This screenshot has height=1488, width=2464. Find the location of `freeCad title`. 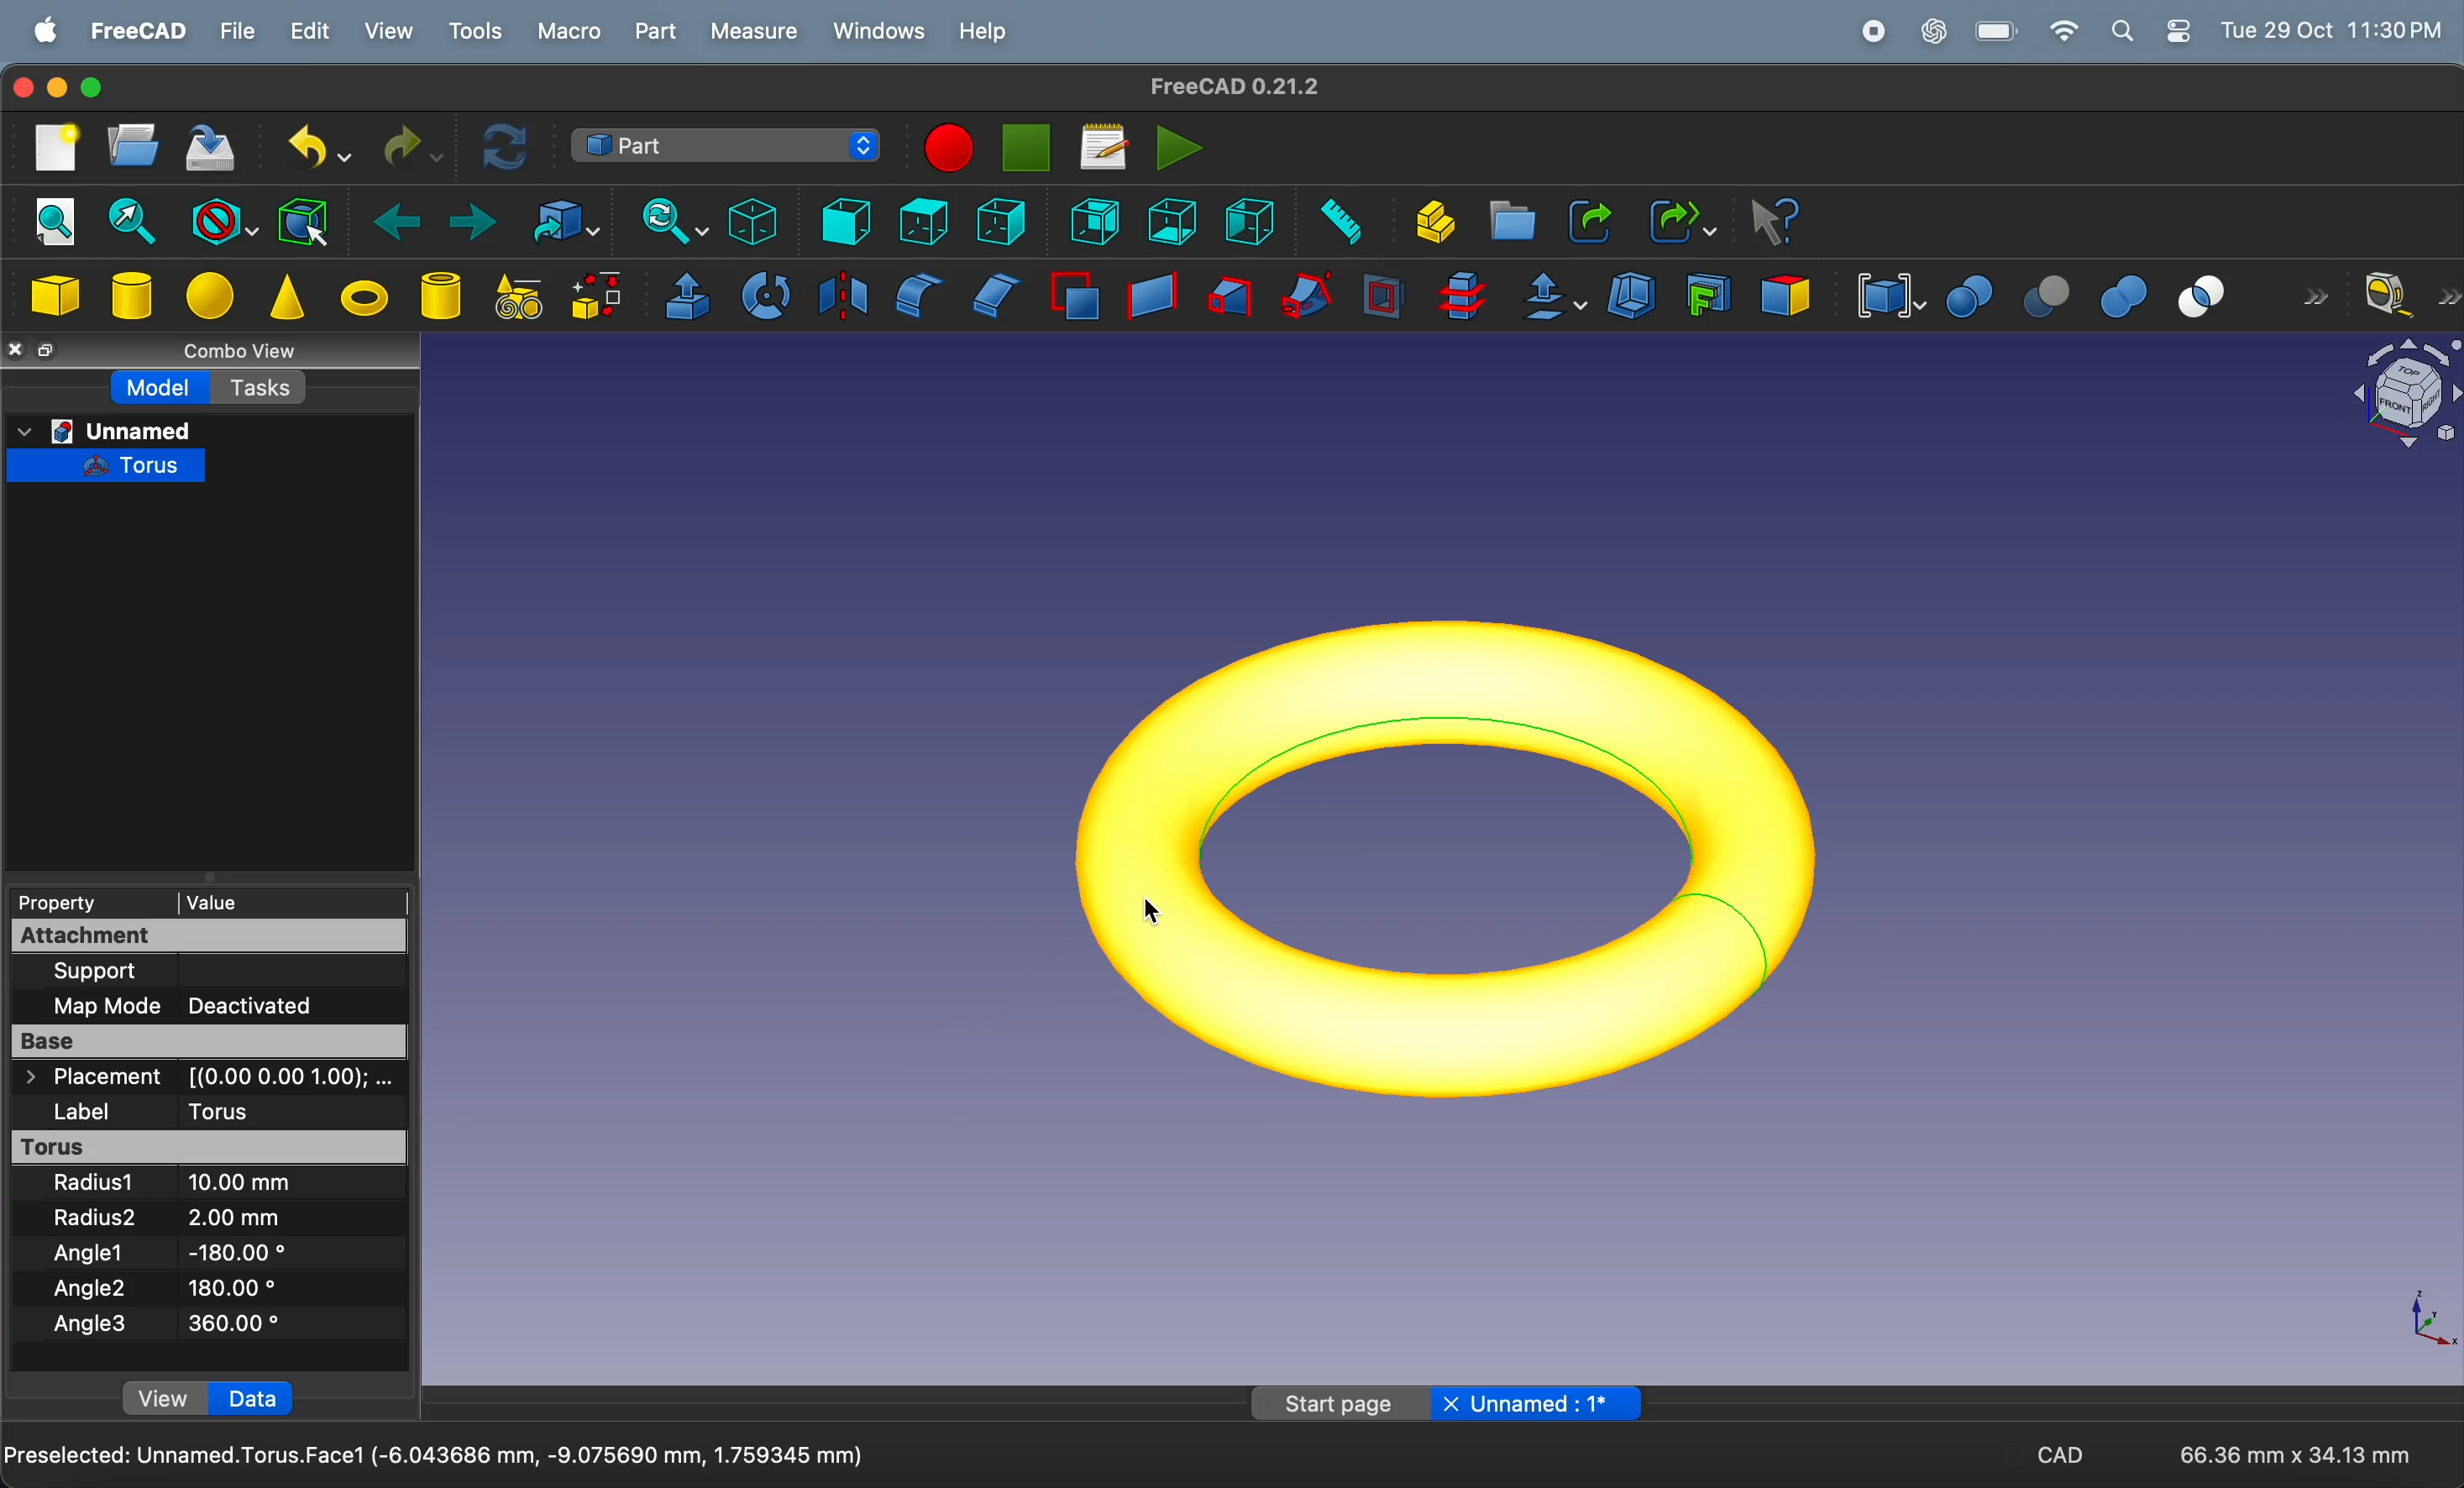

freeCad title is located at coordinates (1223, 86).